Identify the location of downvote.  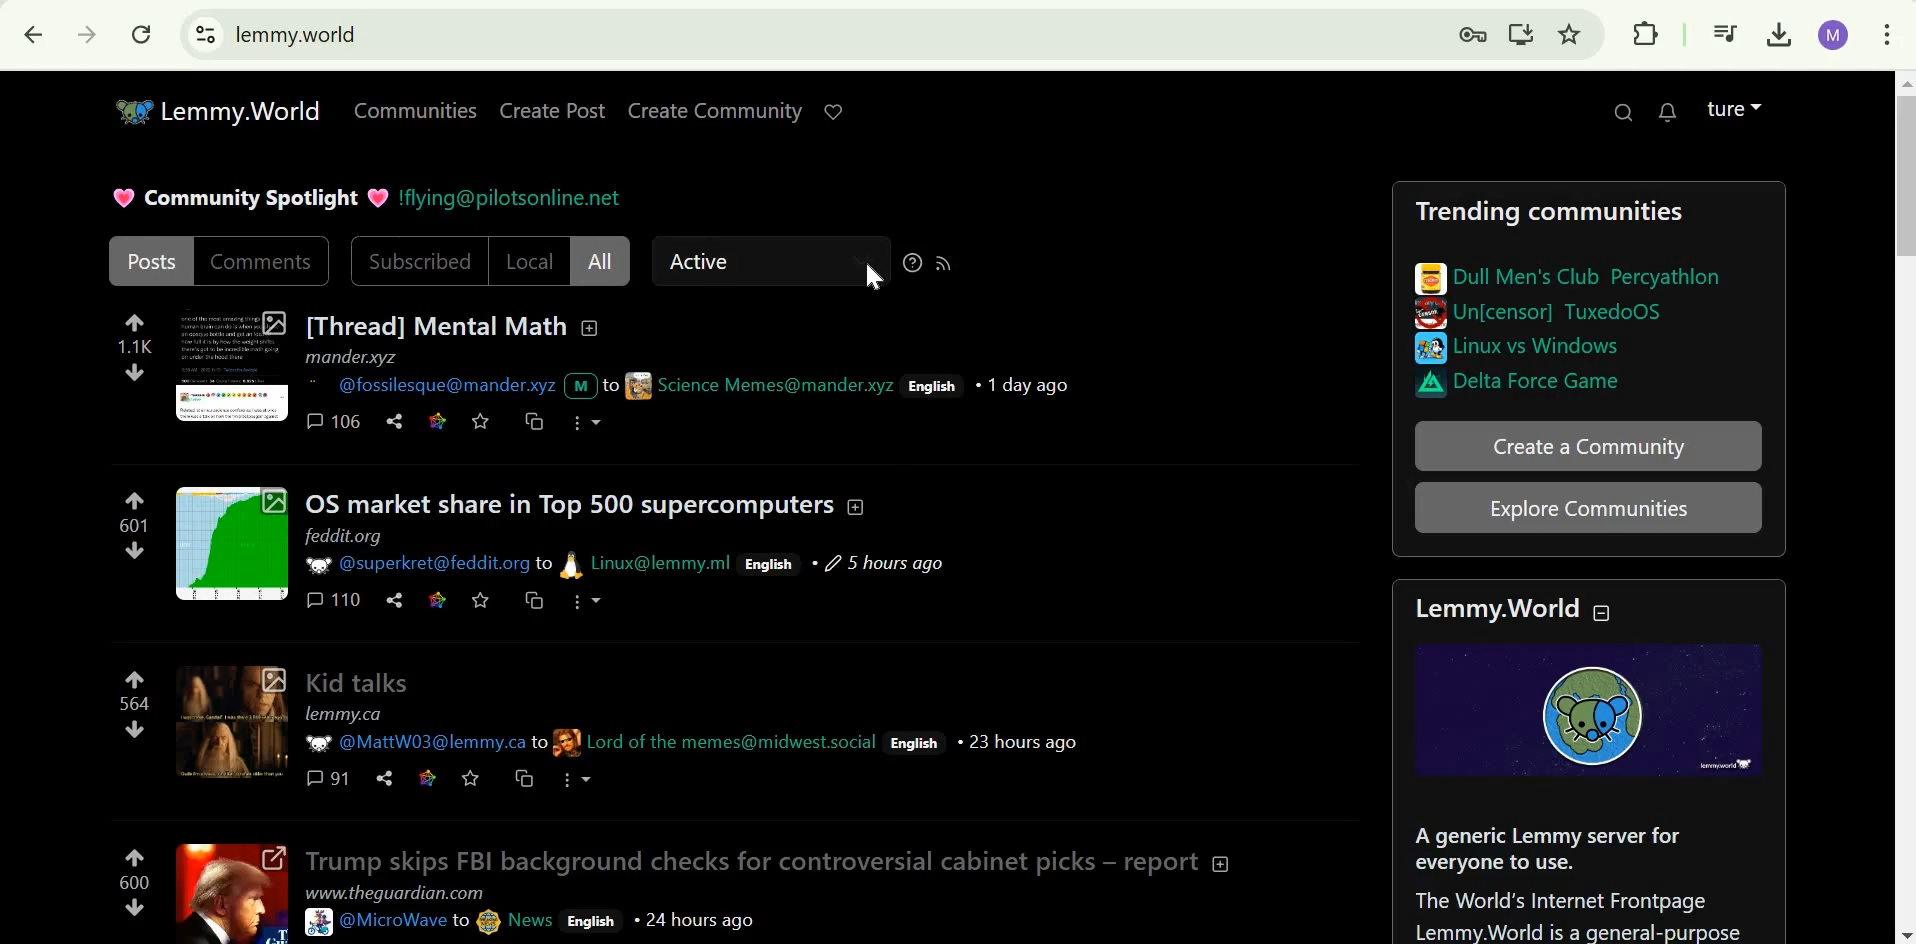
(136, 550).